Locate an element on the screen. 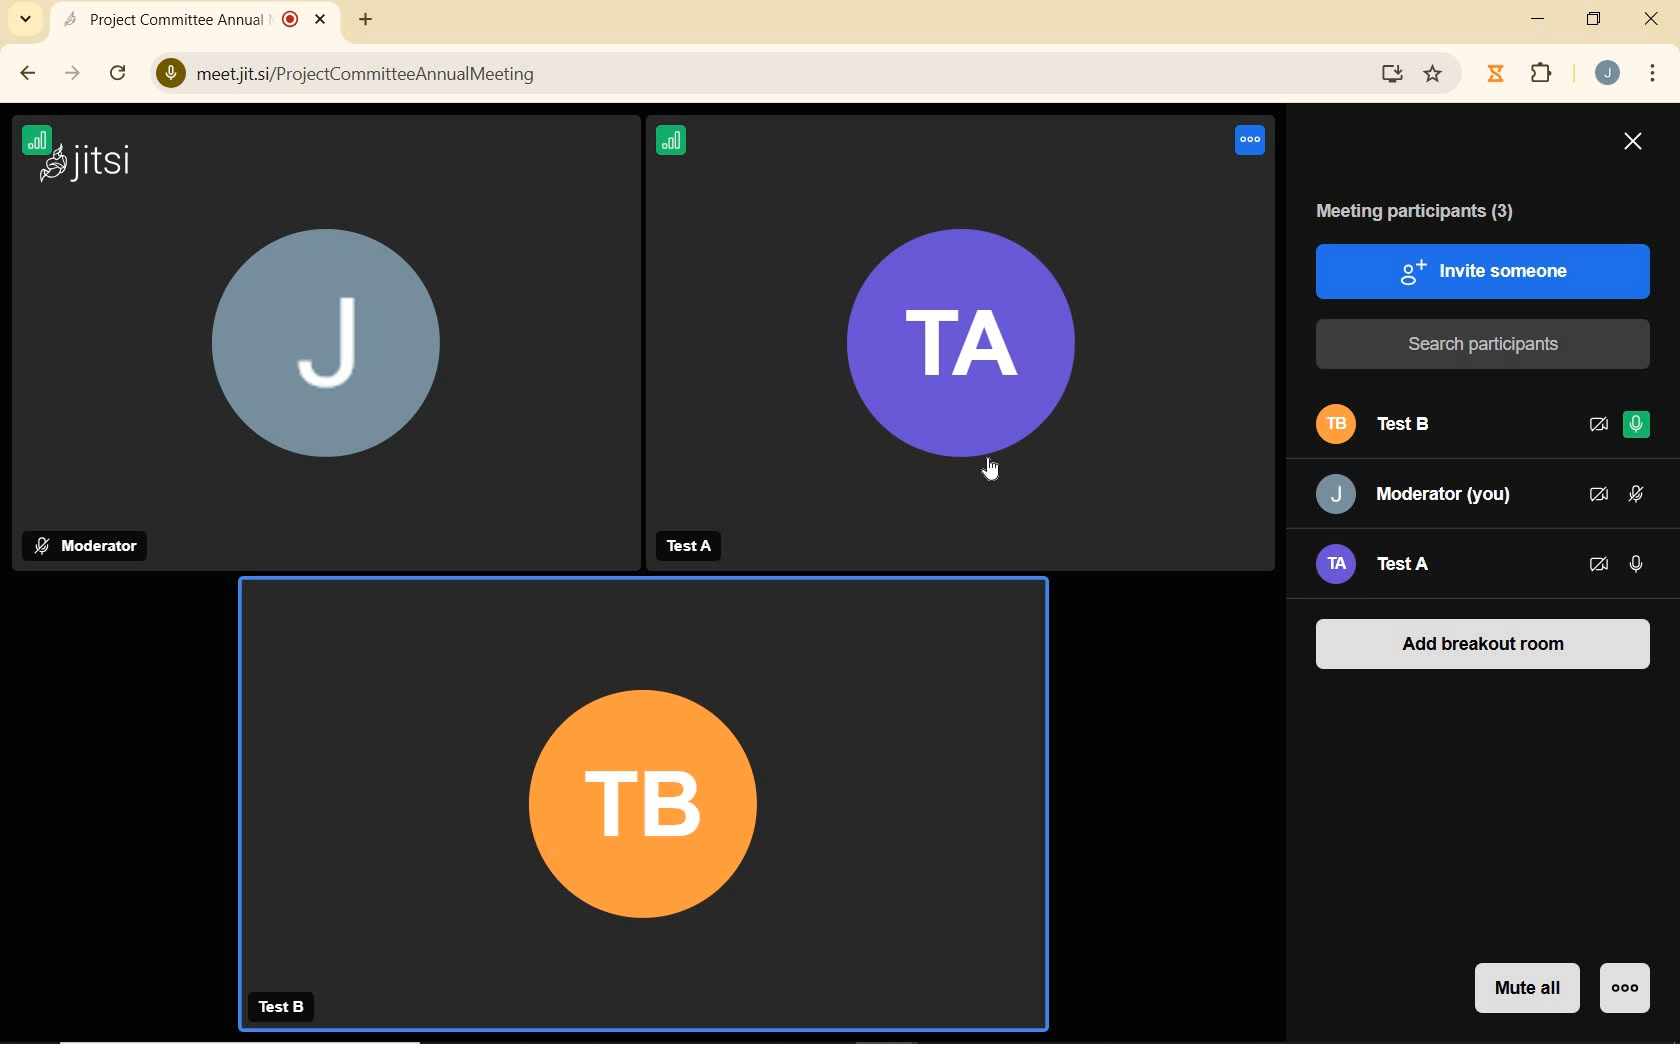  ADD NEW TAB is located at coordinates (364, 19).